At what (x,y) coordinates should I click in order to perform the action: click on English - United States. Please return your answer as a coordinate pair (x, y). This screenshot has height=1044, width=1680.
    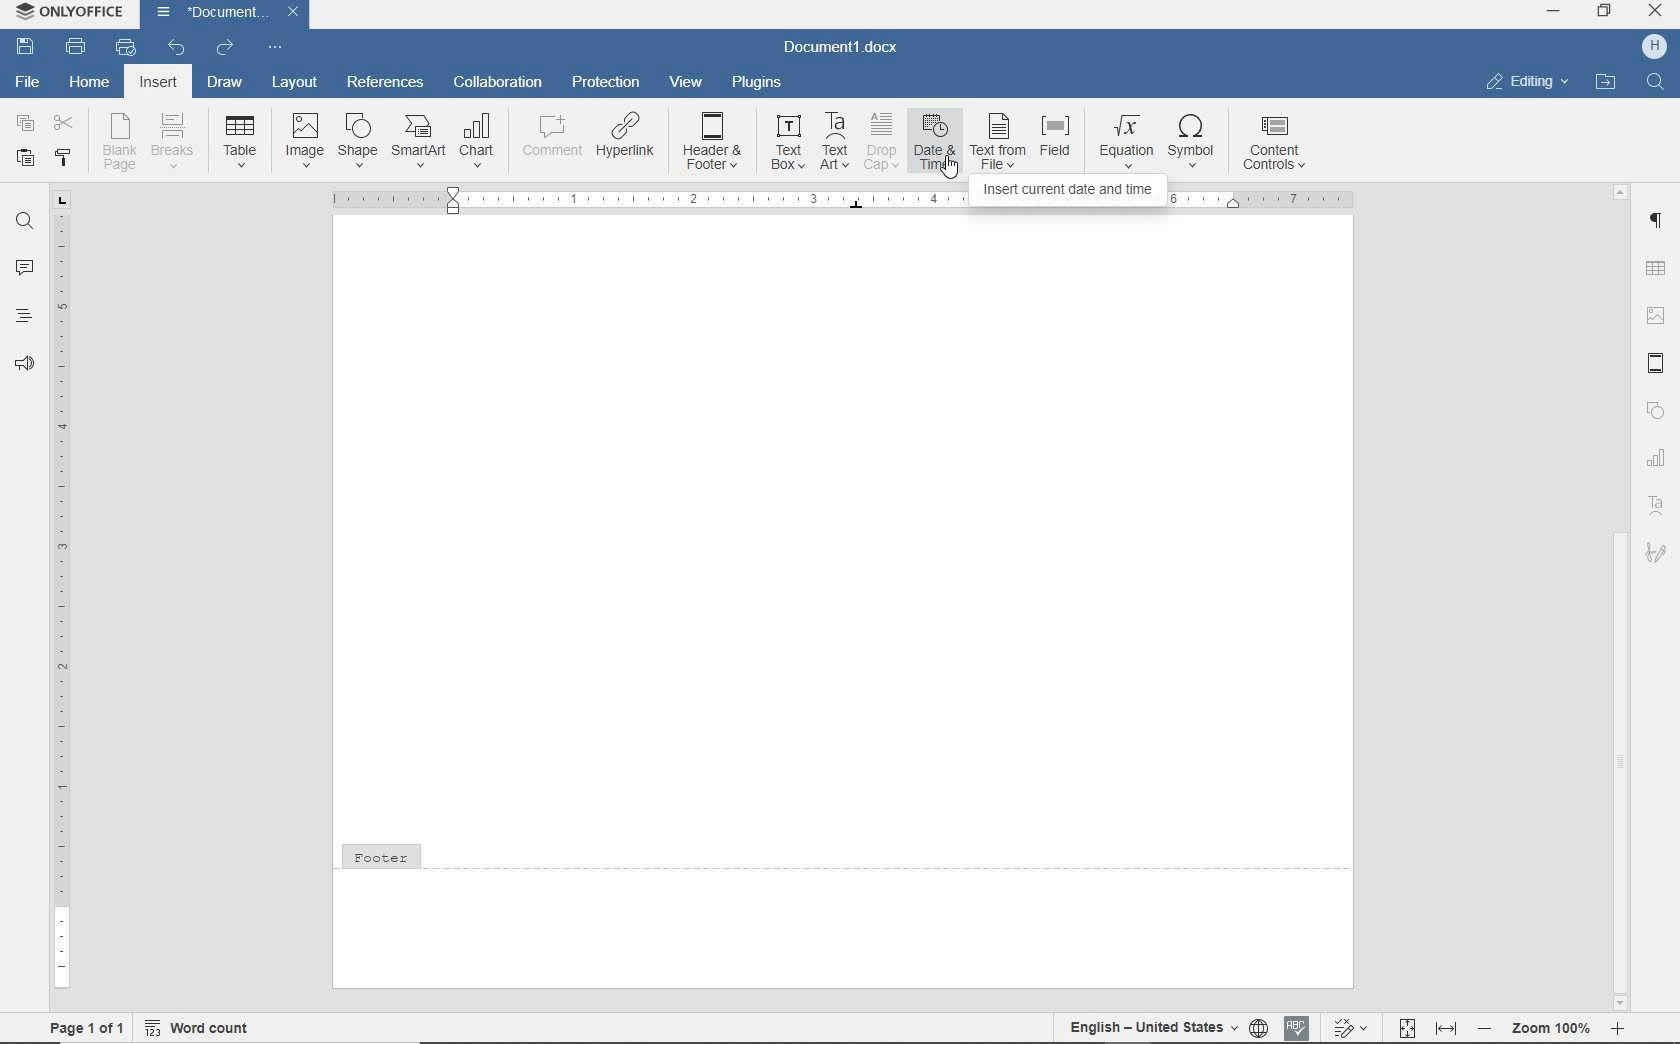
    Looking at the image, I should click on (1146, 1024).